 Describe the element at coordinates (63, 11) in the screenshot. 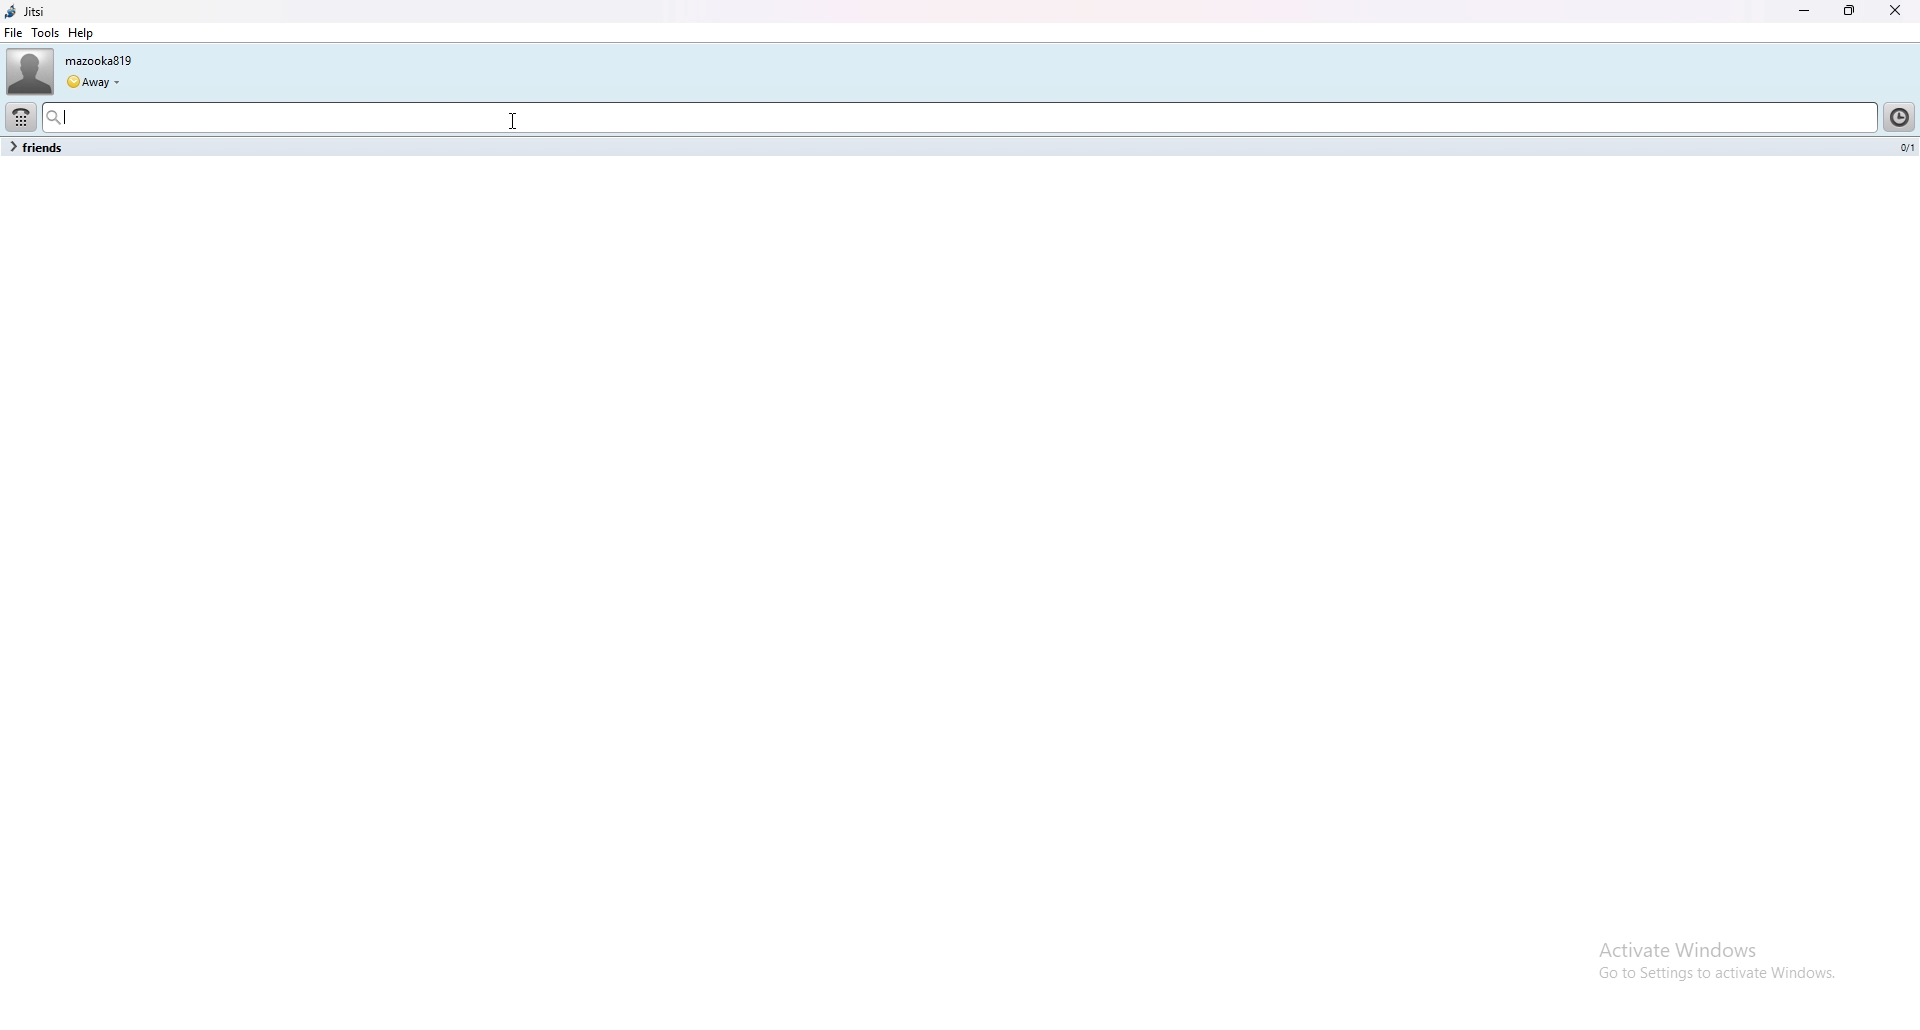

I see `jitsi` at that location.